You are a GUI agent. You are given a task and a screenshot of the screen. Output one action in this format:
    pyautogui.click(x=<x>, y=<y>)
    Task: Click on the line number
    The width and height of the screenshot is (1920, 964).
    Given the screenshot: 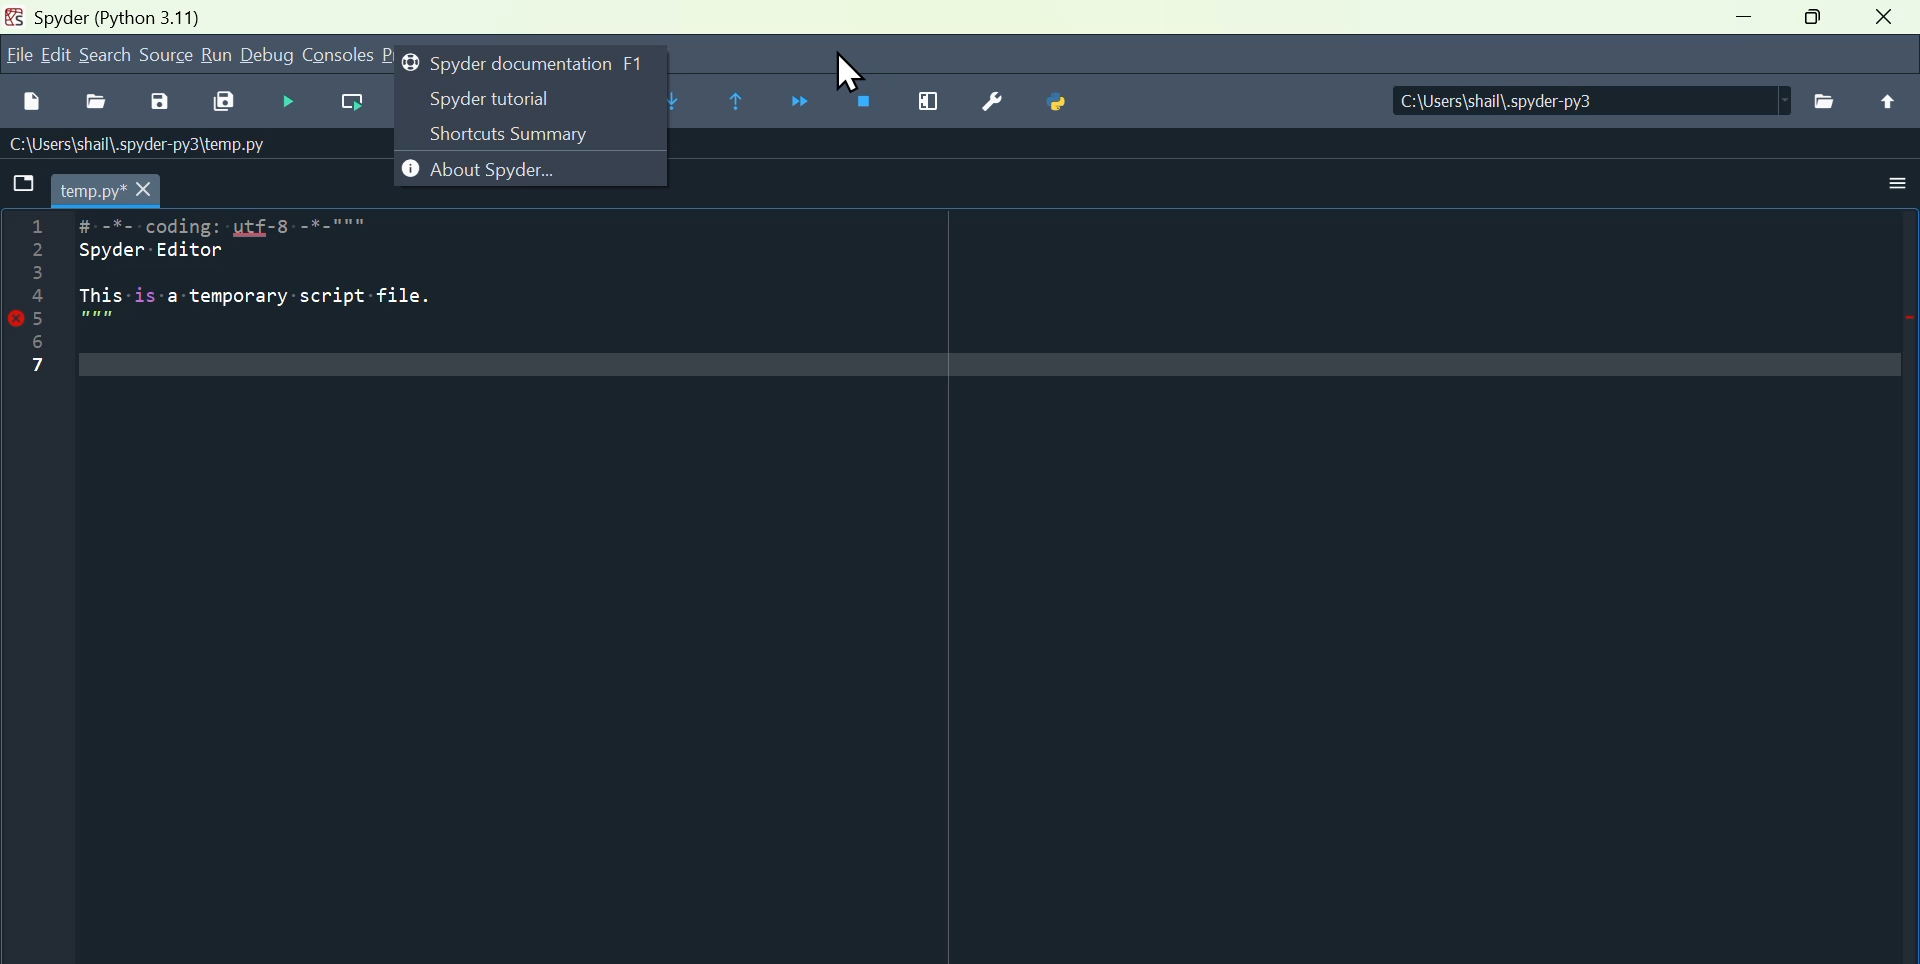 What is the action you would take?
    pyautogui.click(x=44, y=295)
    